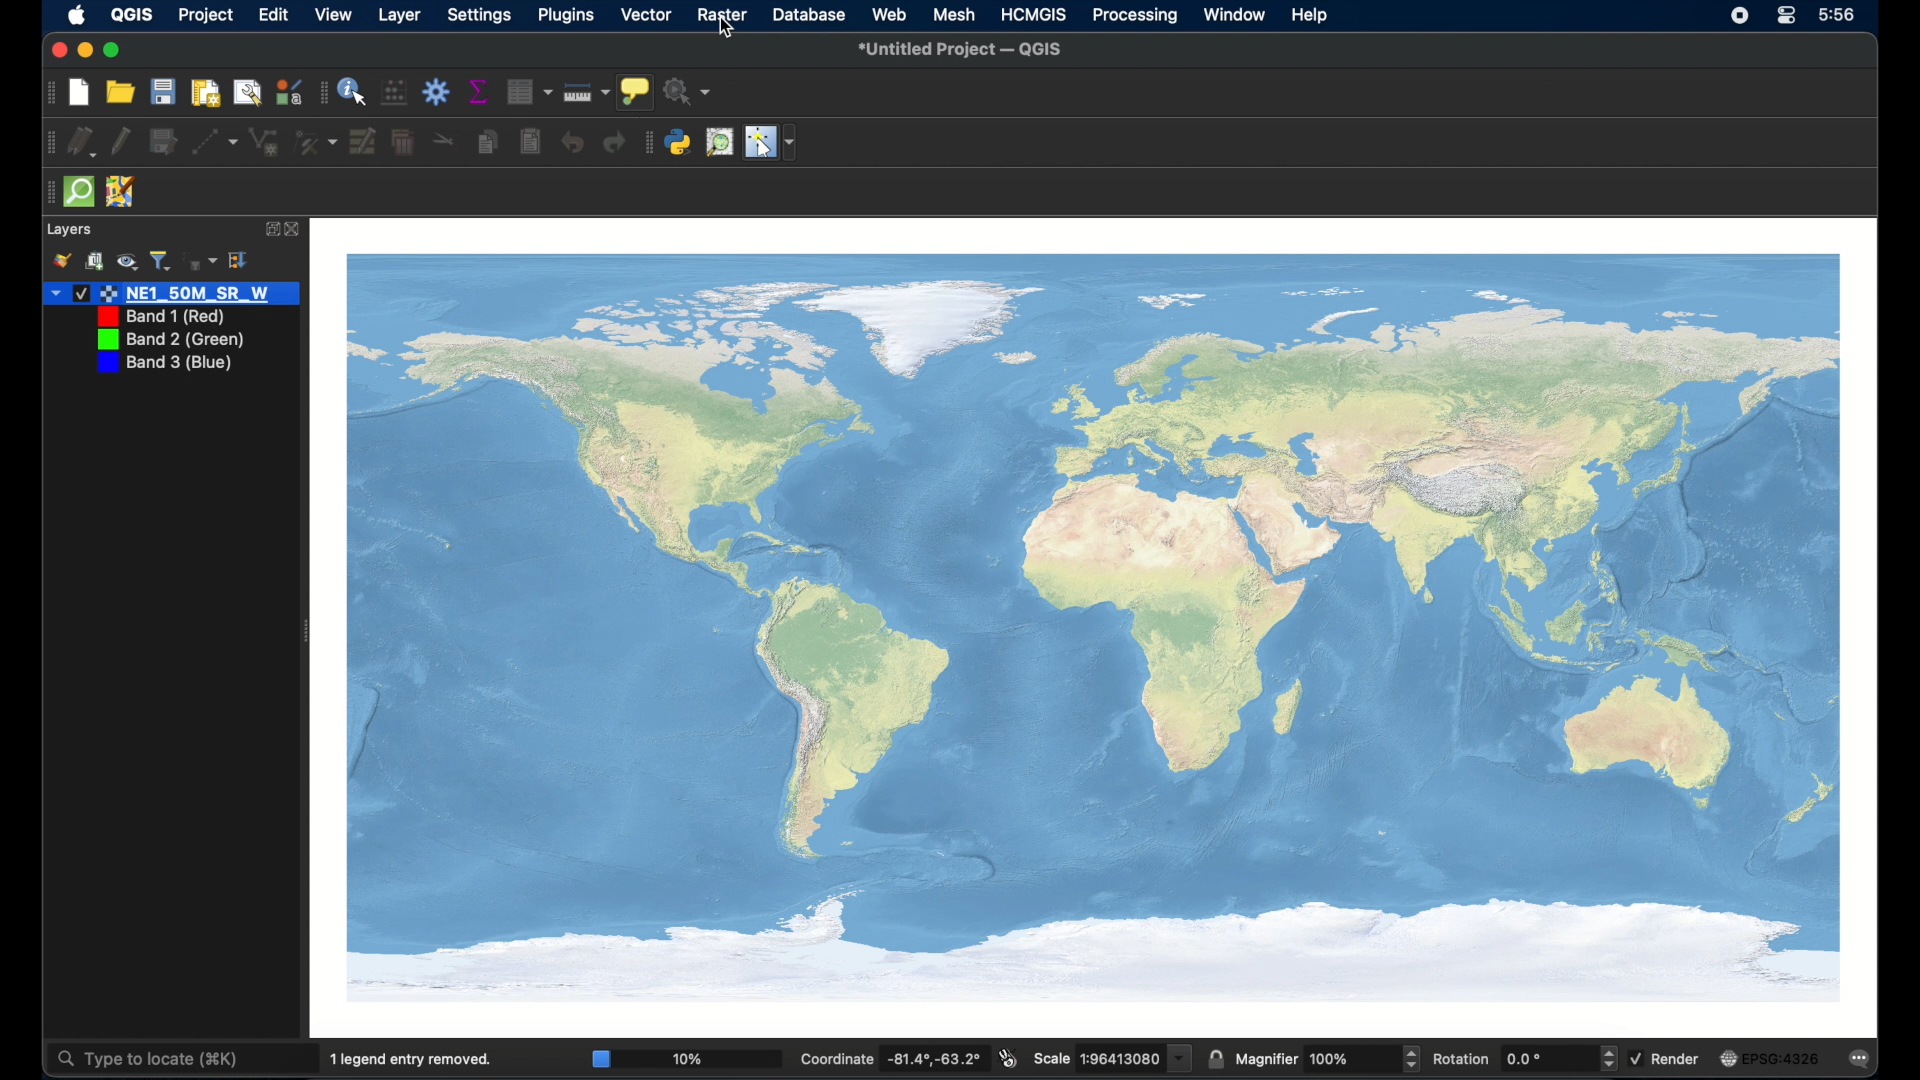 The height and width of the screenshot is (1080, 1920). Describe the element at coordinates (399, 15) in the screenshot. I see `layer` at that location.